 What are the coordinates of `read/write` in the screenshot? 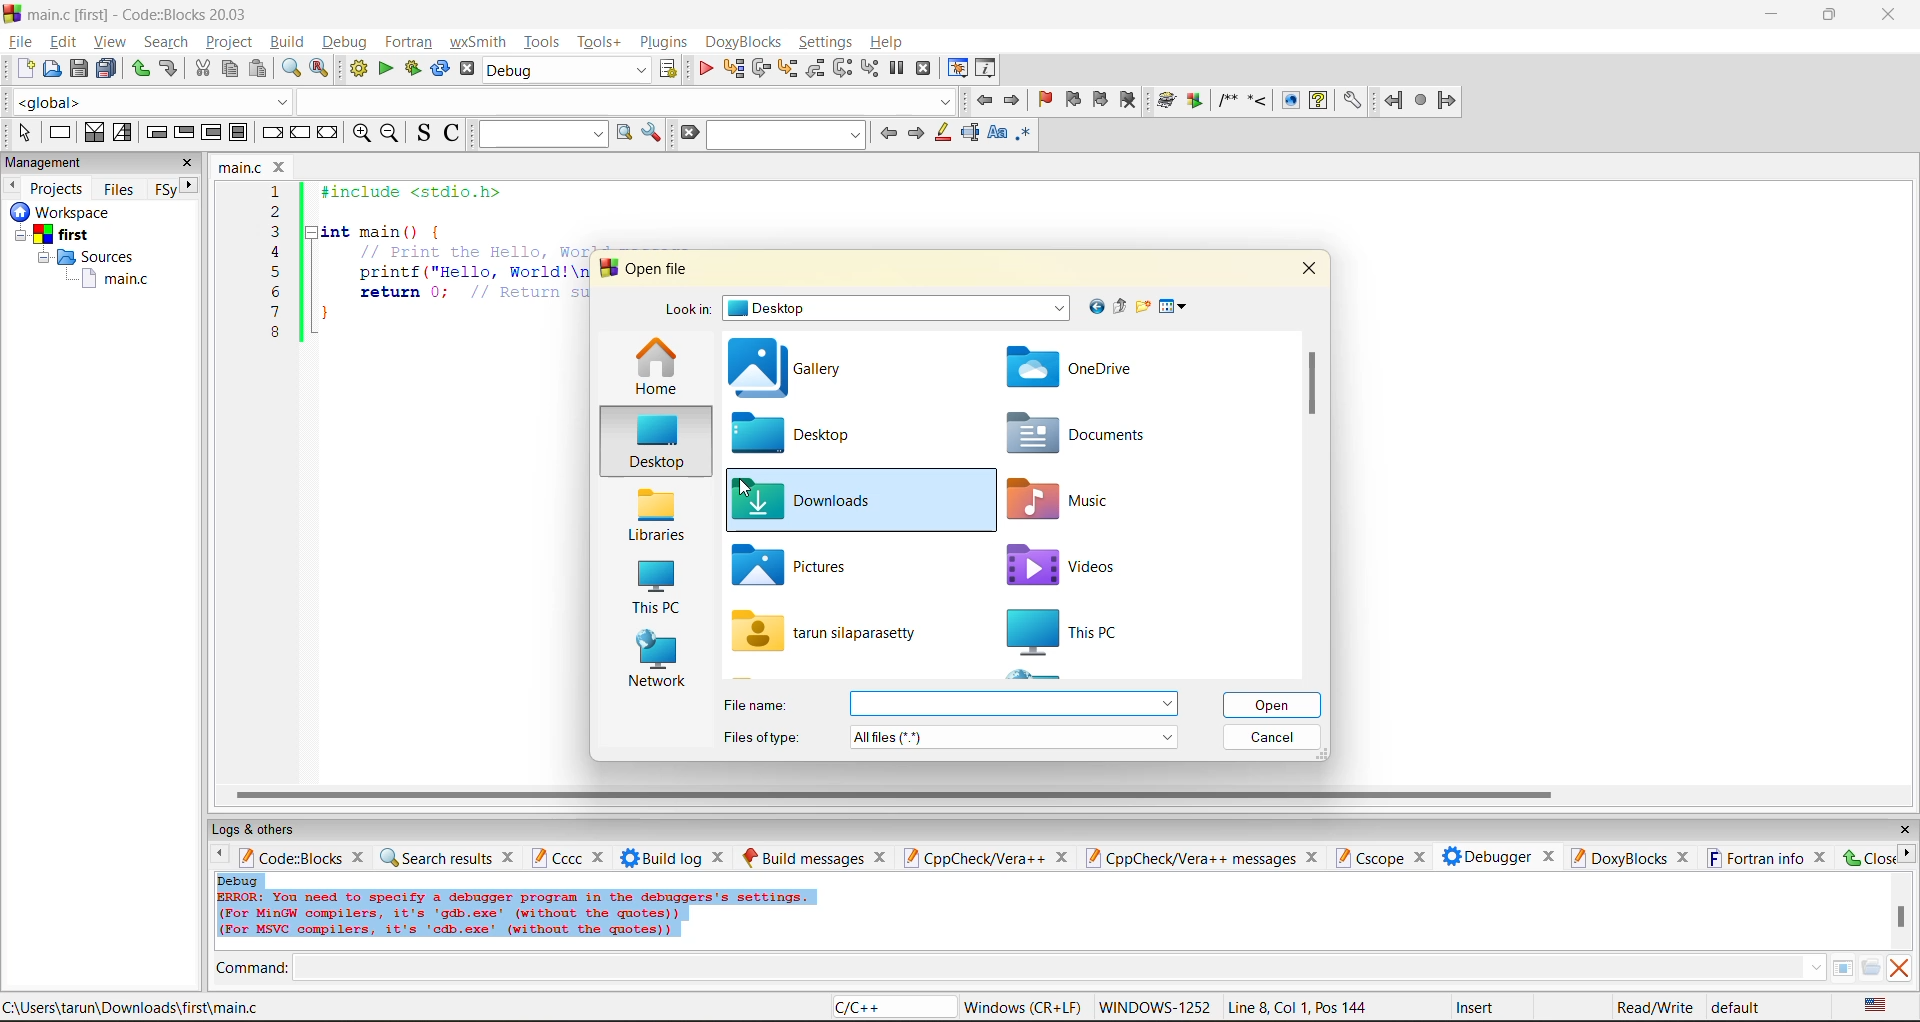 It's located at (1654, 1007).